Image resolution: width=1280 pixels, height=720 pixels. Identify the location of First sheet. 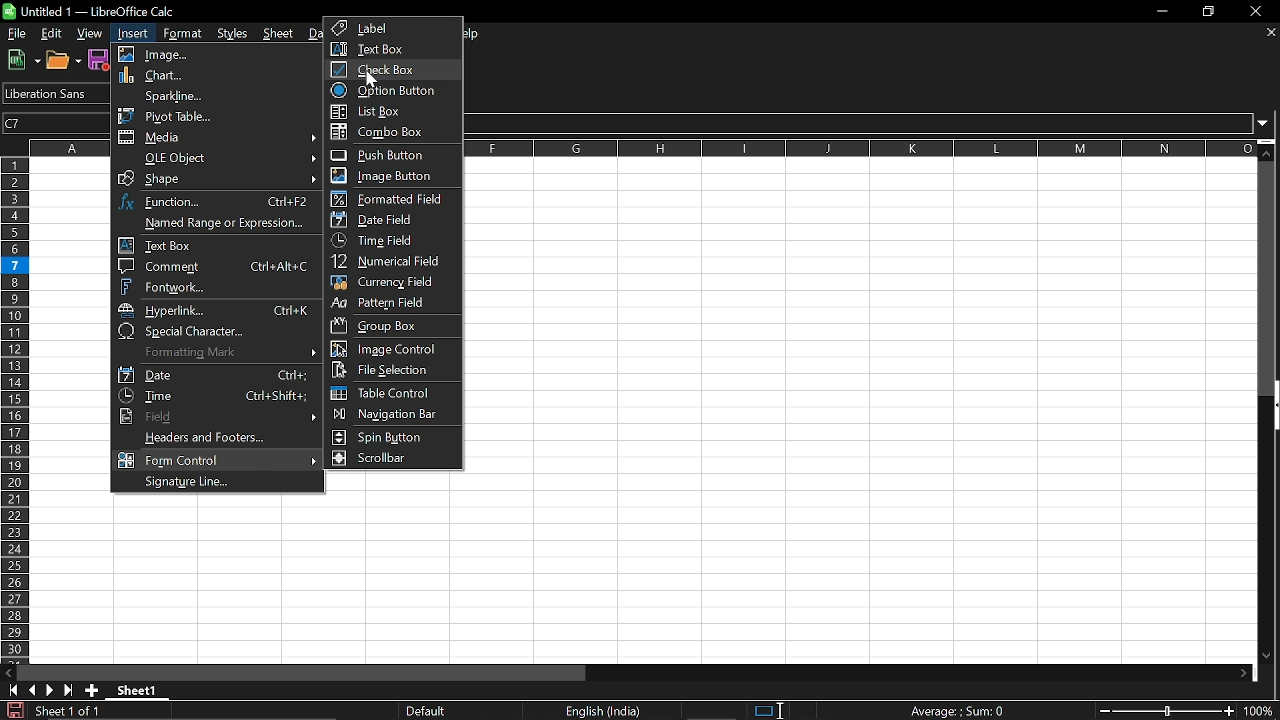
(10, 690).